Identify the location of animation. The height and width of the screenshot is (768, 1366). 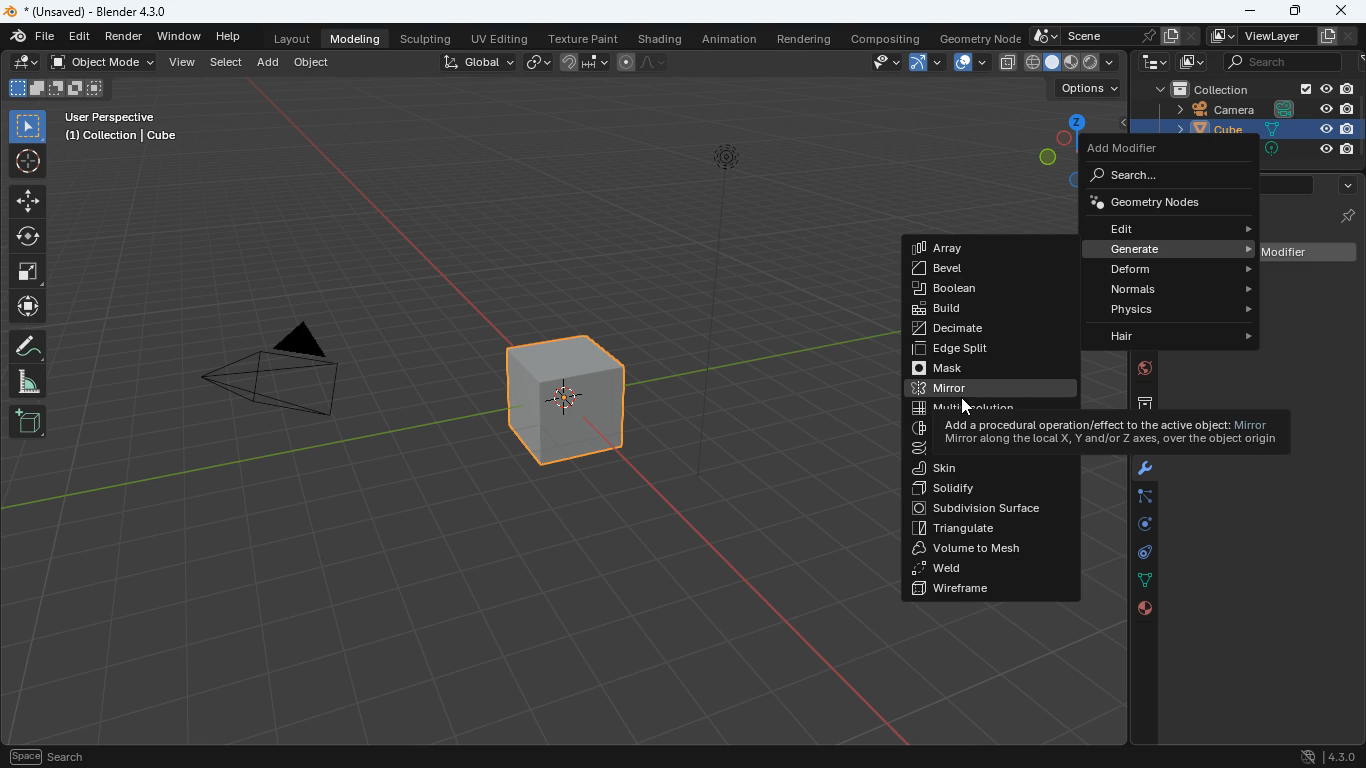
(730, 42).